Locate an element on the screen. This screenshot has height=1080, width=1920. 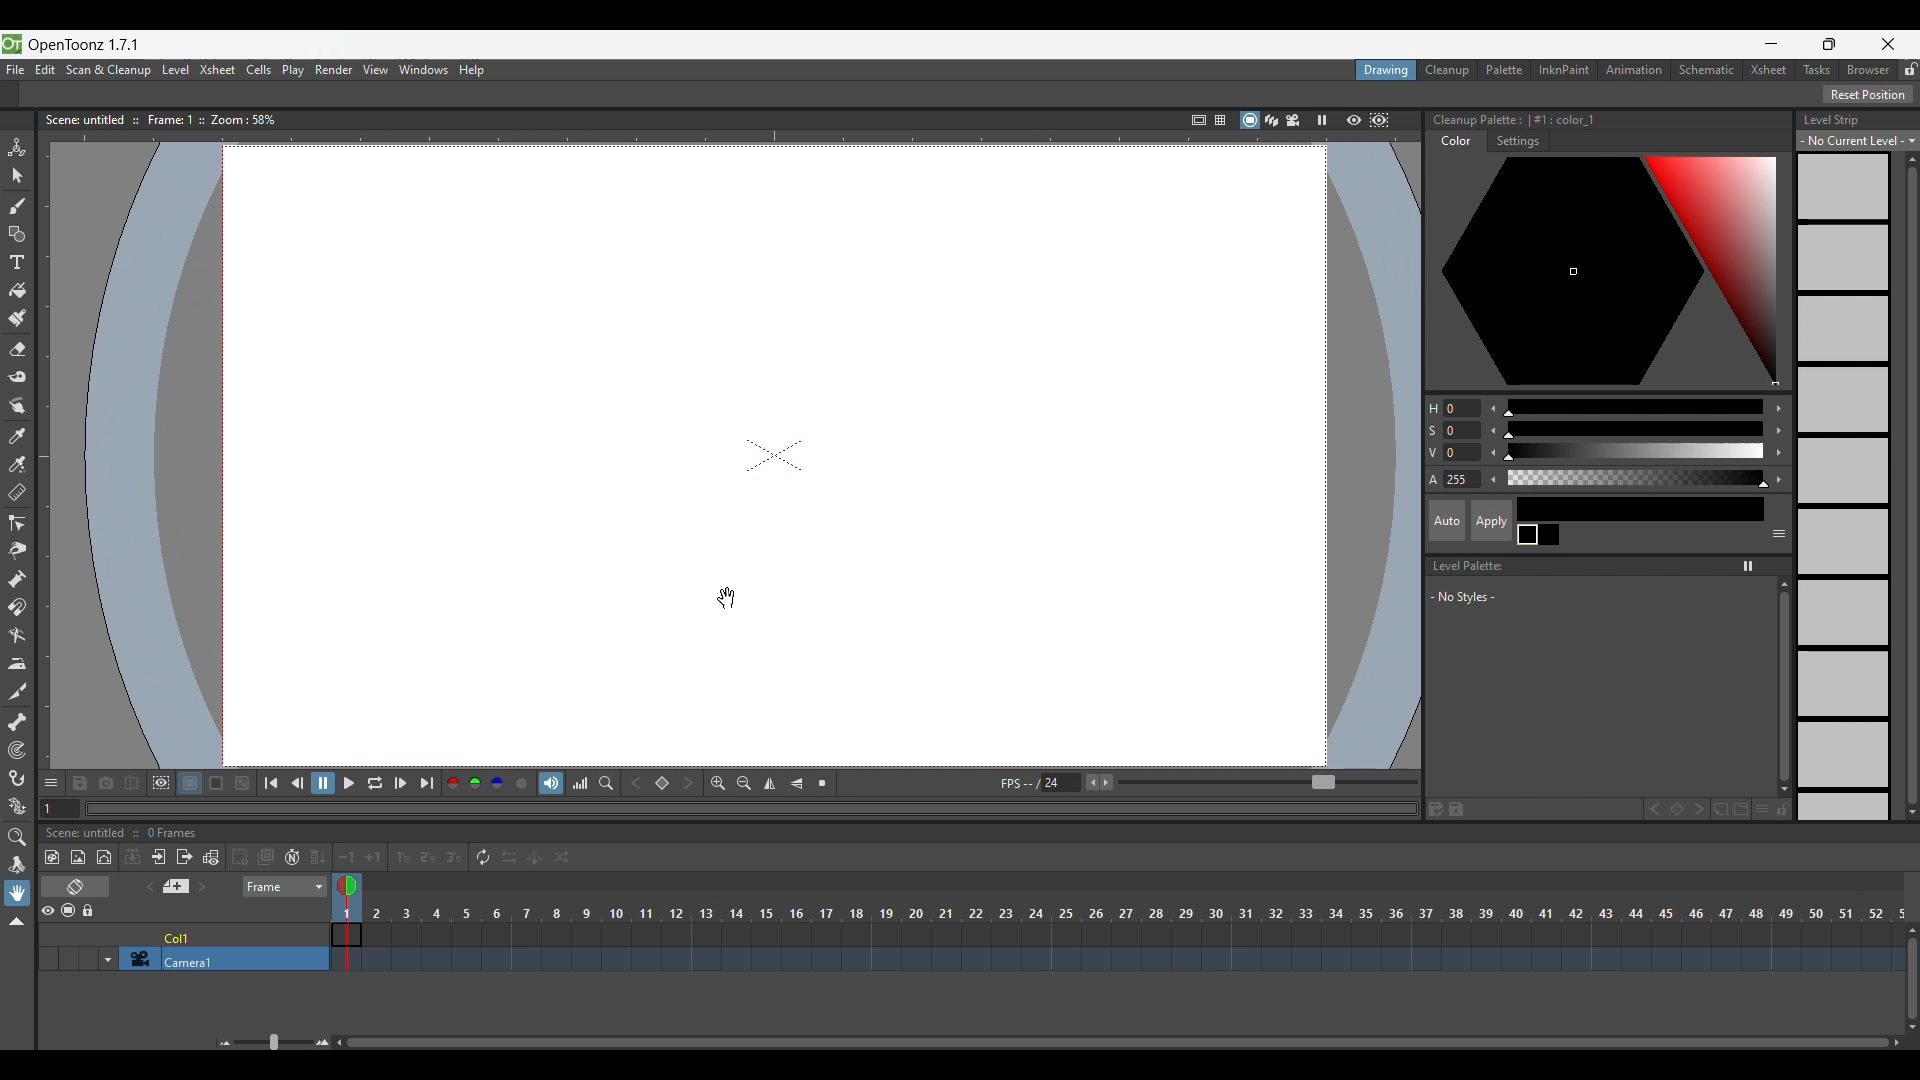
Freeze is located at coordinates (1749, 566).